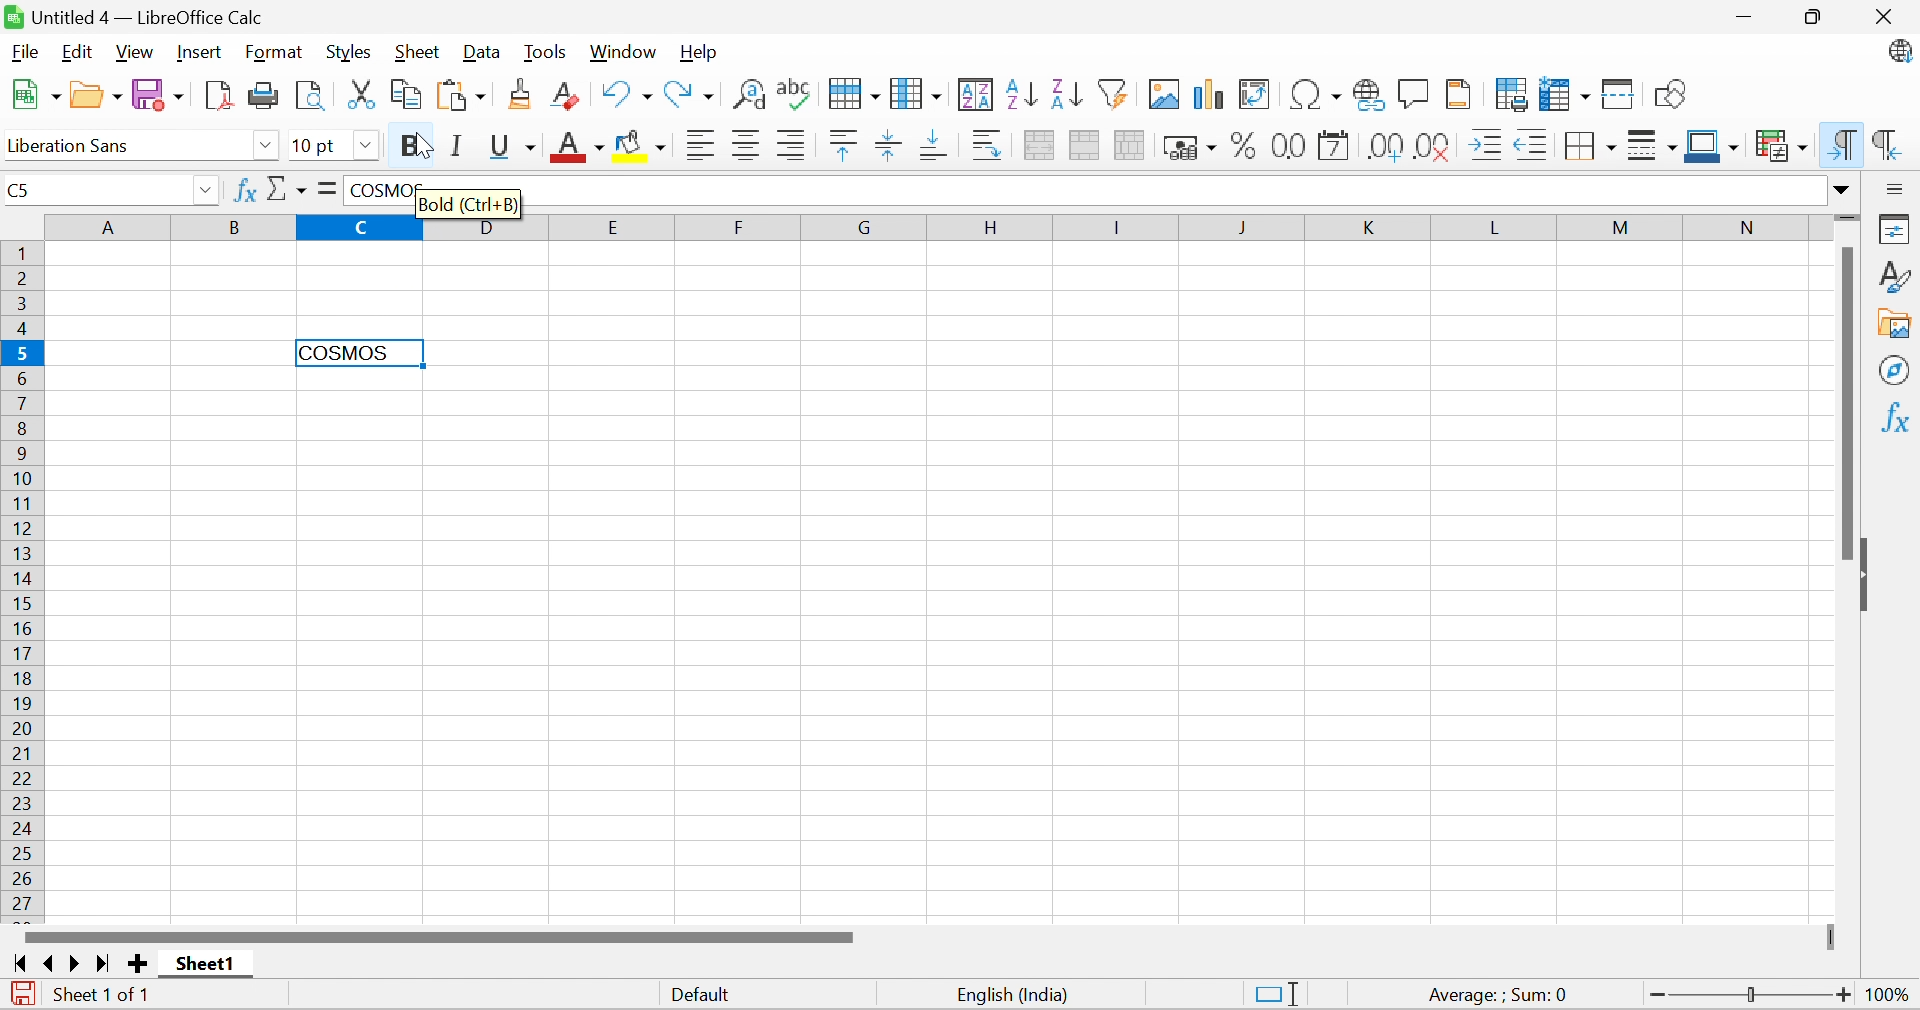 The image size is (1920, 1010). Describe the element at coordinates (159, 94) in the screenshot. I see `Save` at that location.